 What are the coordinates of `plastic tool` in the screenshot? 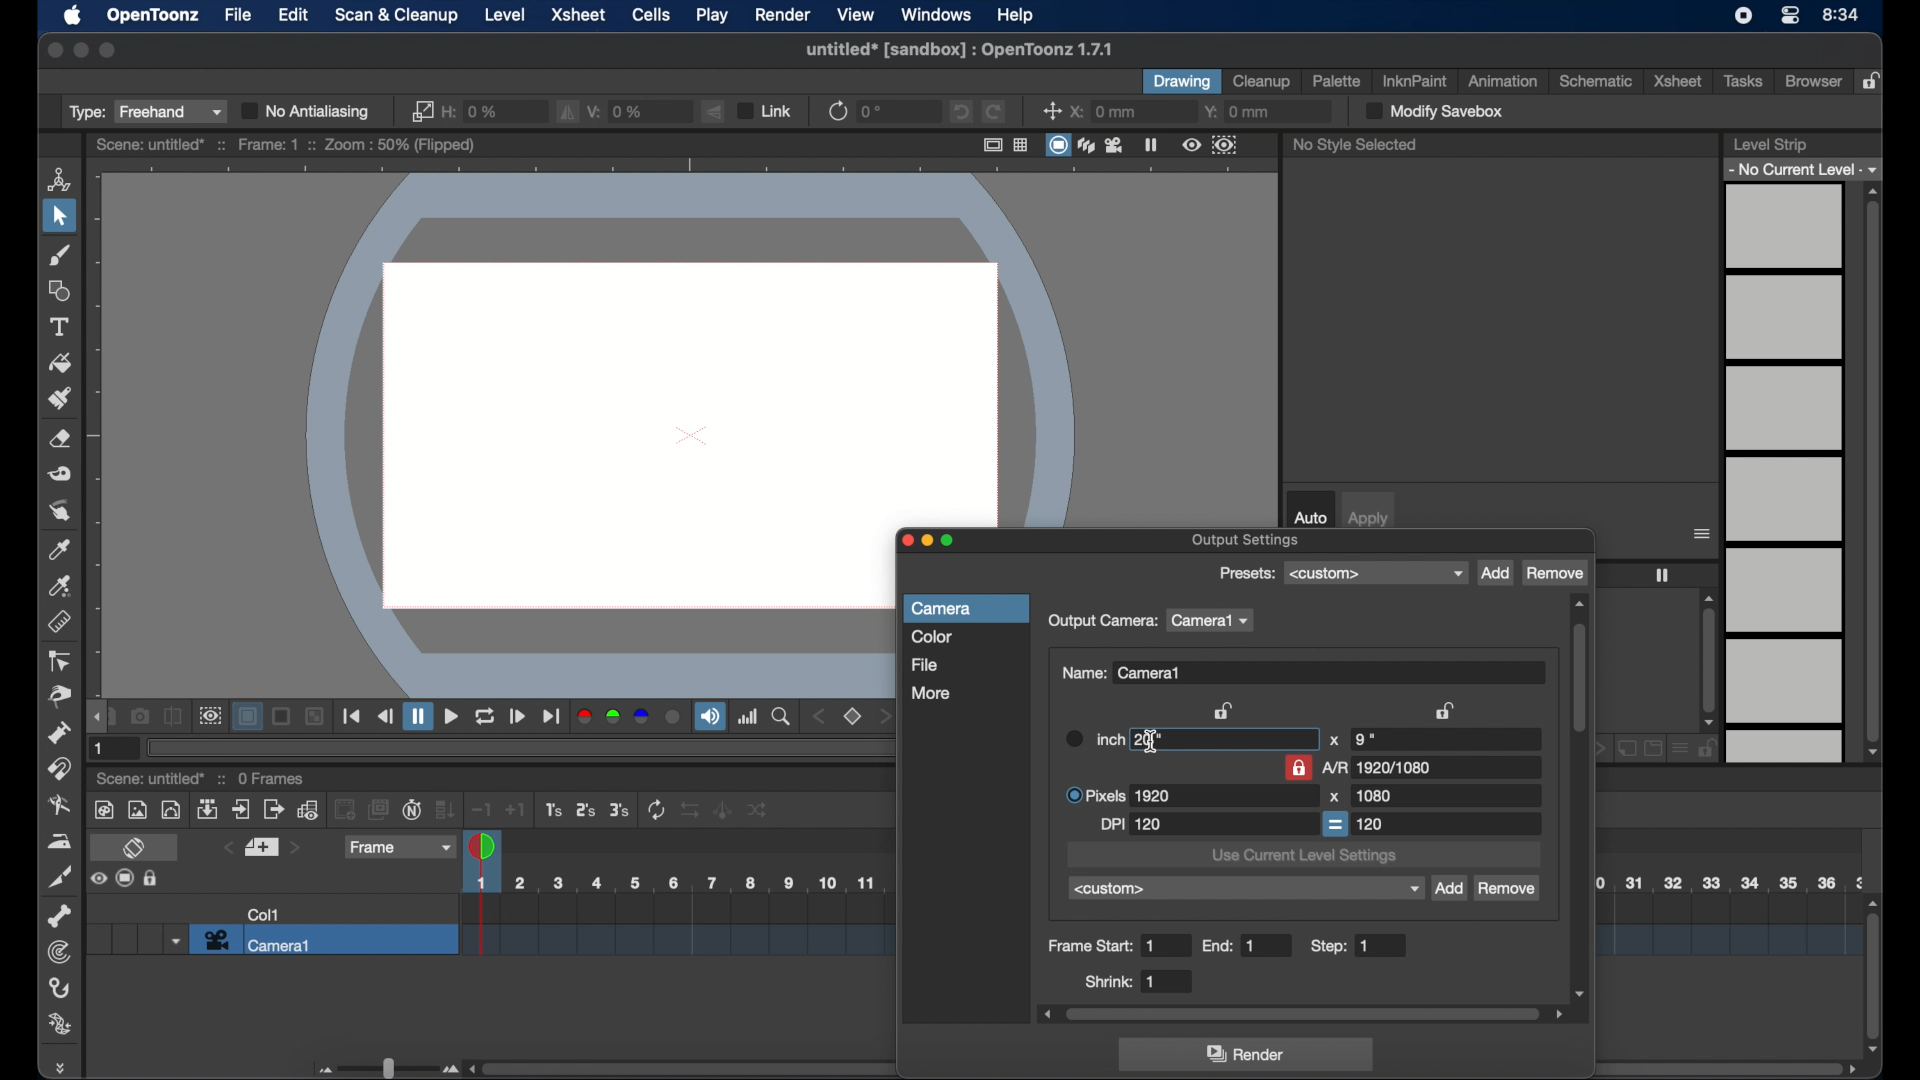 It's located at (61, 1025).